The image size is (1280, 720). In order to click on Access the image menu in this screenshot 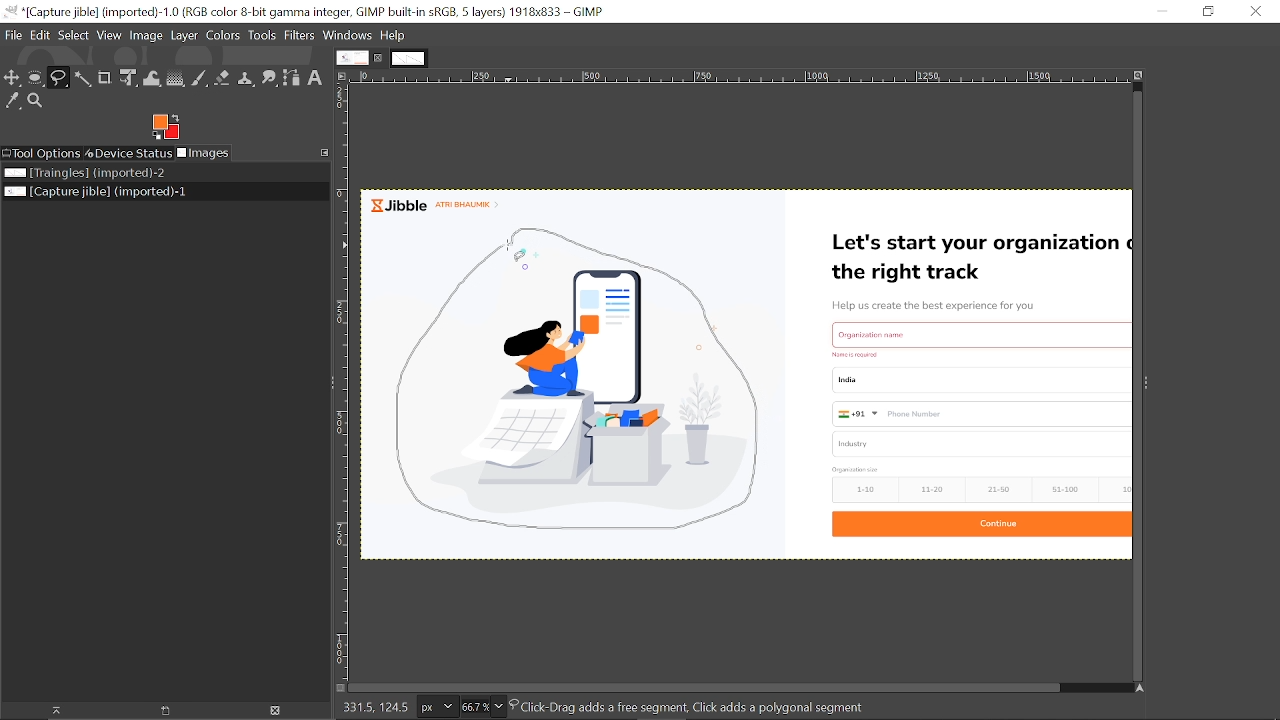, I will do `click(344, 77)`.